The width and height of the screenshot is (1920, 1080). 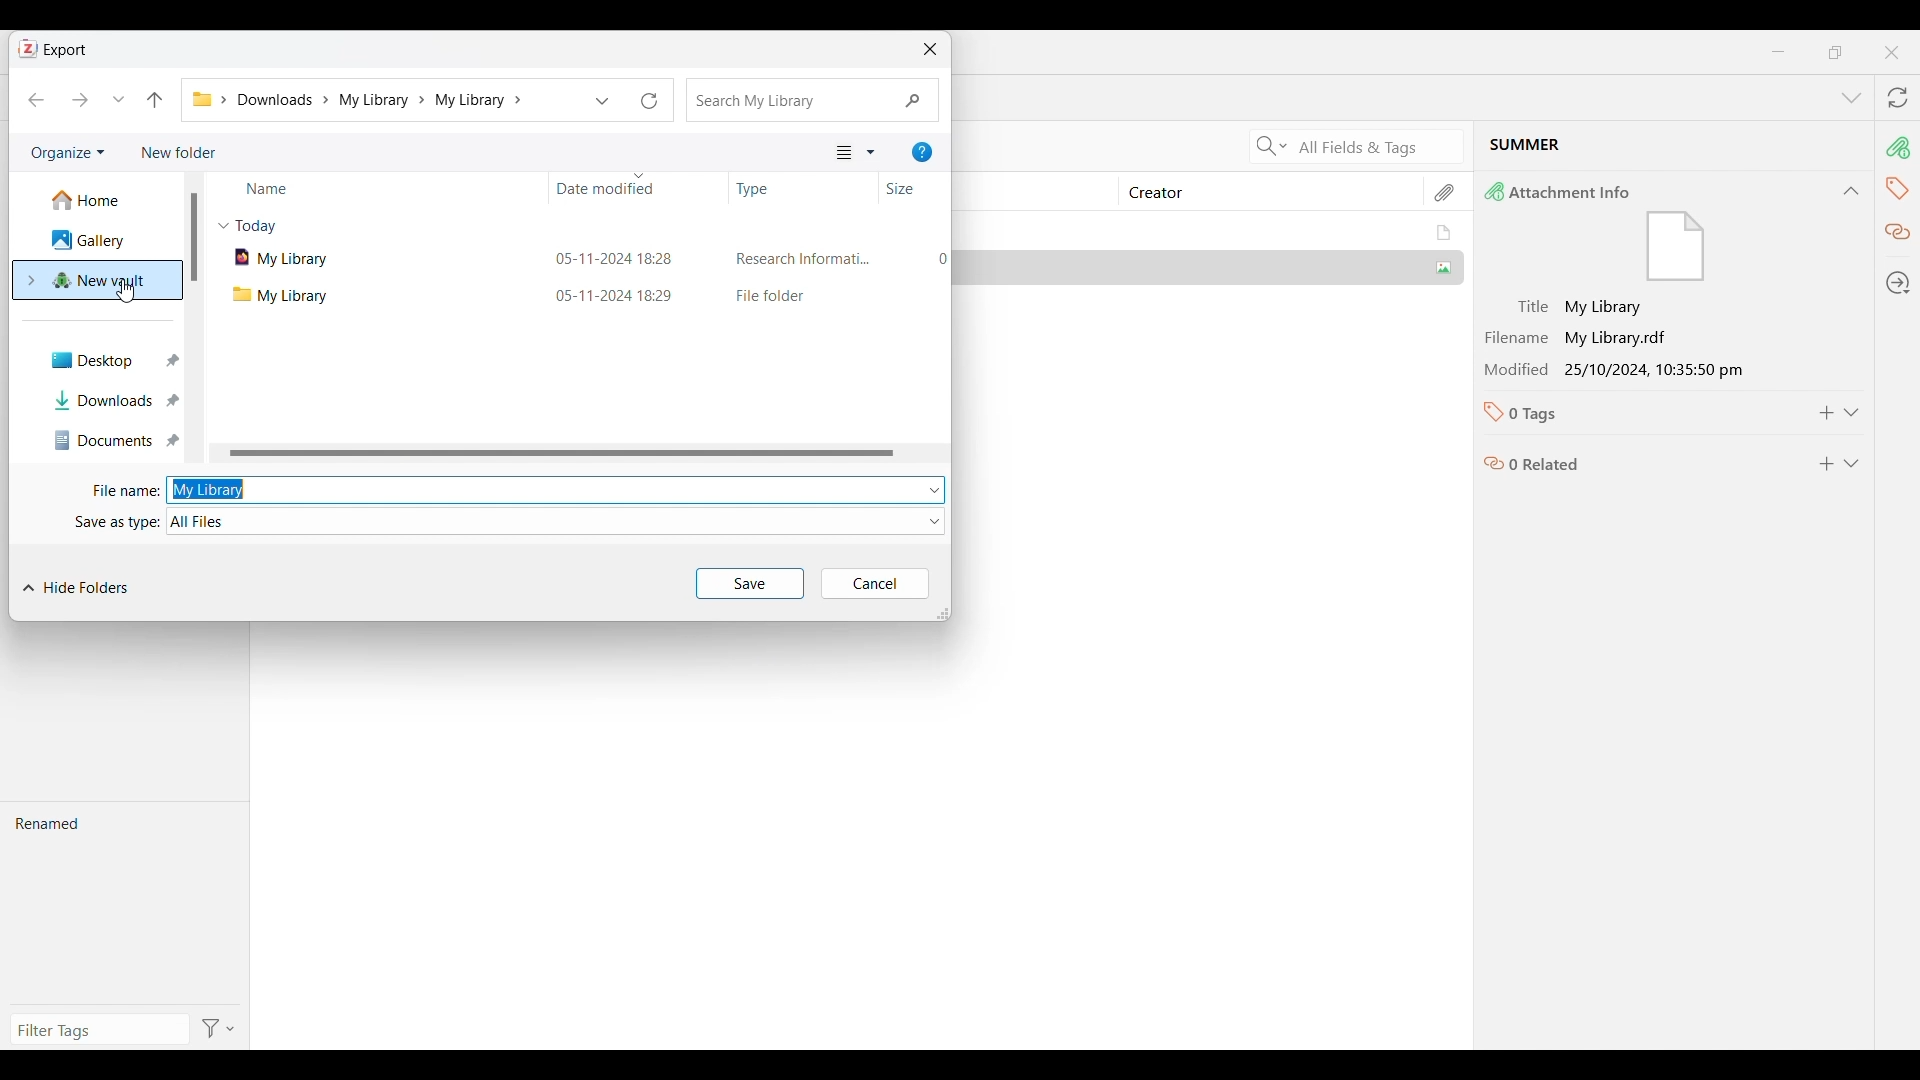 I want to click on File format , so click(x=557, y=522).